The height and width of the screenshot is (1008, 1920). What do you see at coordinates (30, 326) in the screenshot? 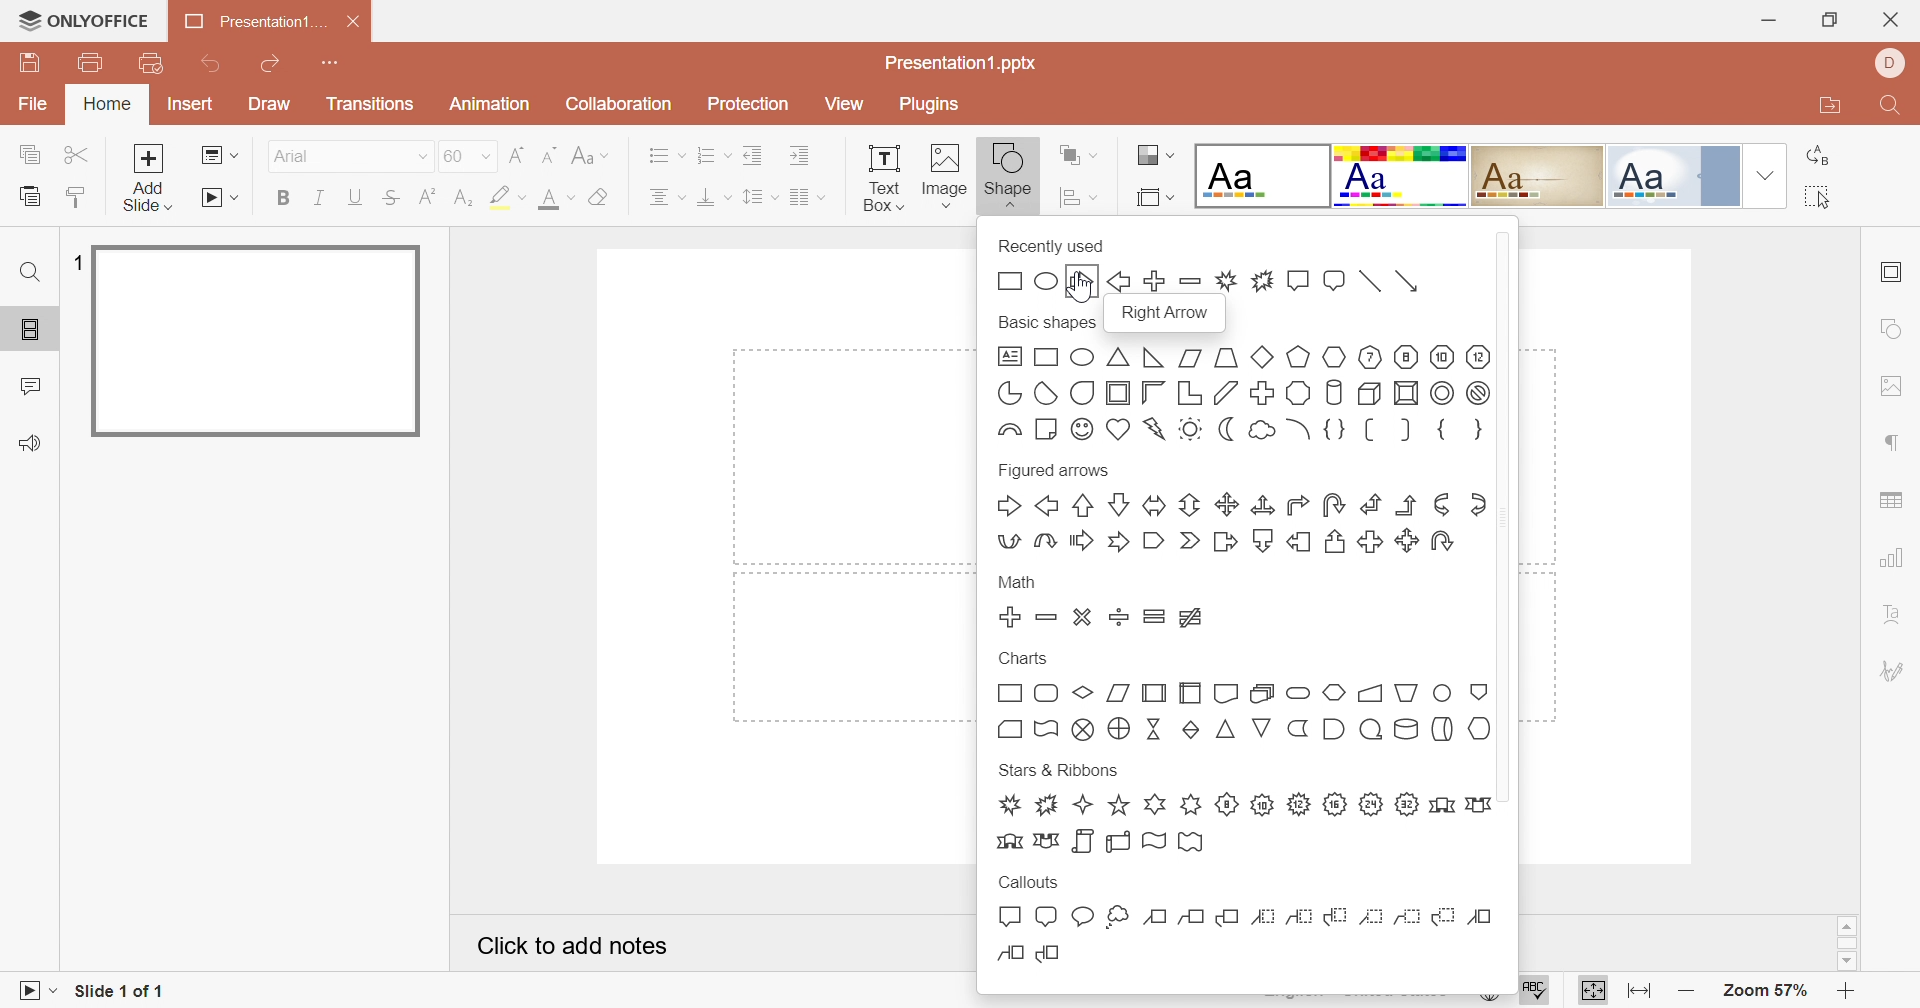
I see `Slides` at bounding box center [30, 326].